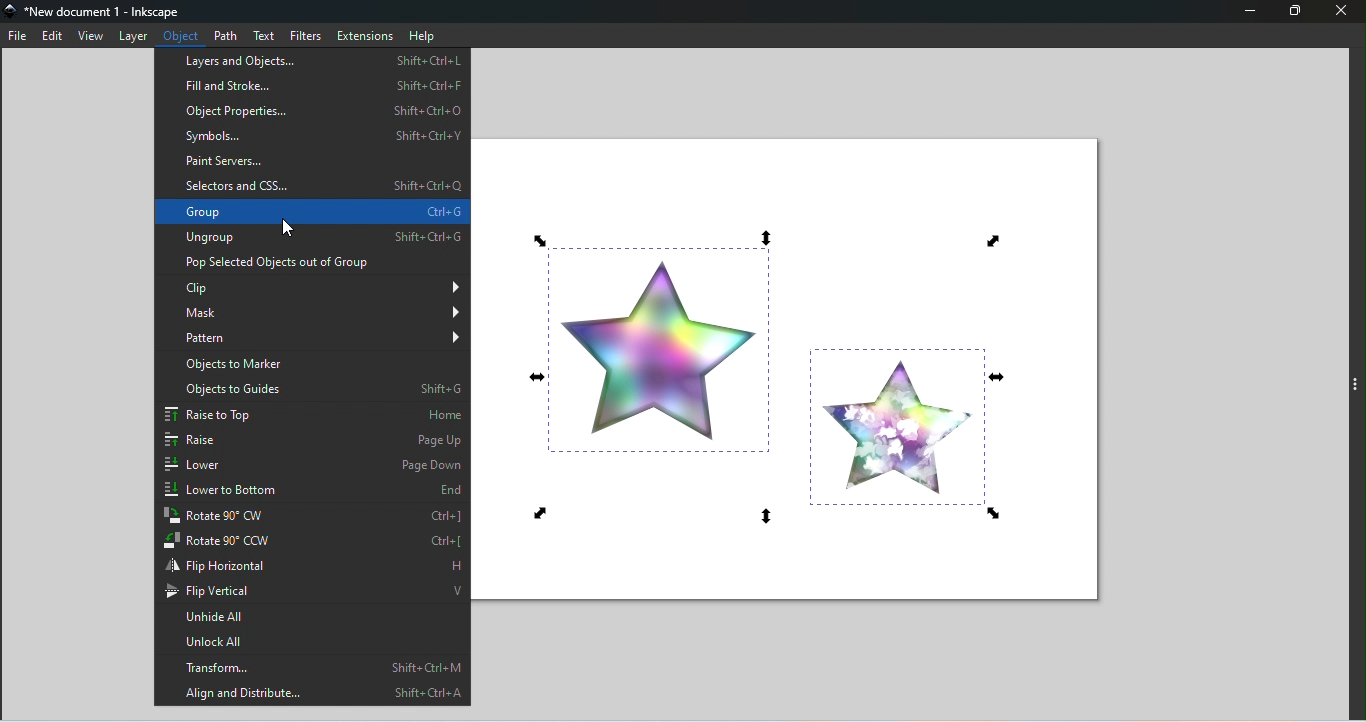  What do you see at coordinates (311, 212) in the screenshot?
I see `Group` at bounding box center [311, 212].